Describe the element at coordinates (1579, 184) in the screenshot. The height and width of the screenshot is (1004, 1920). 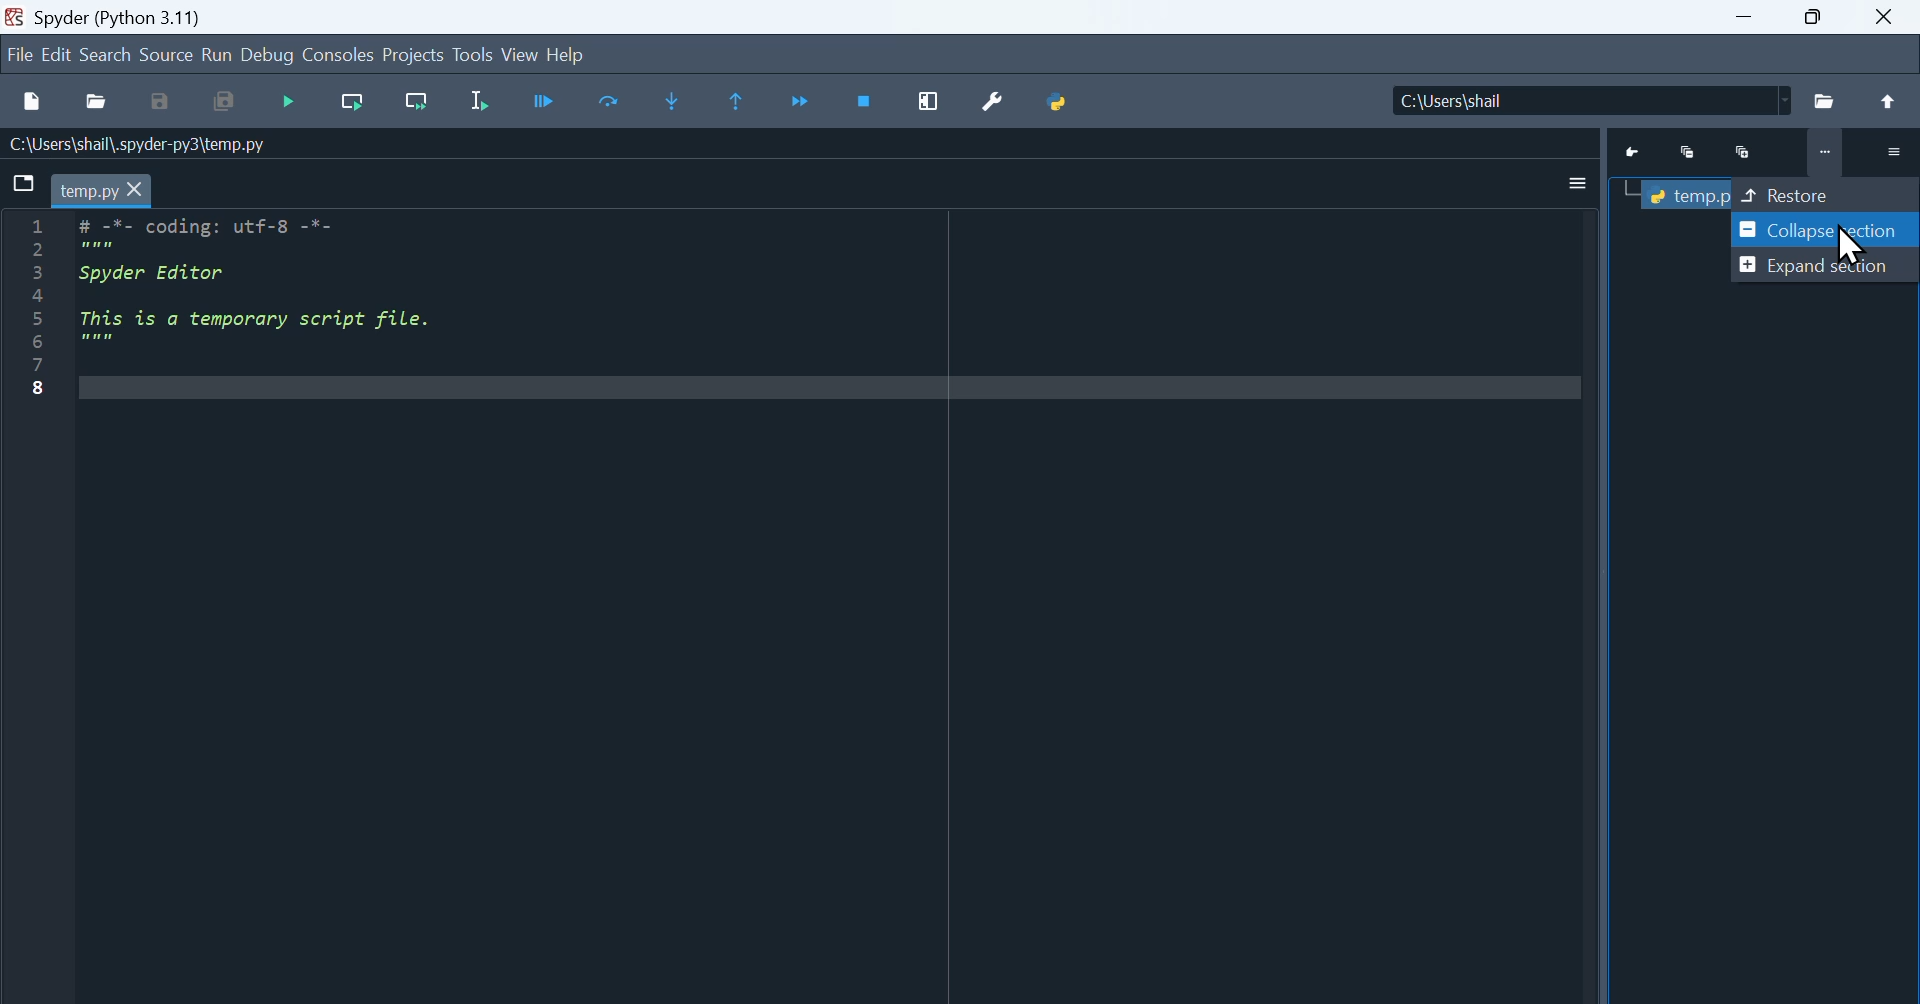
I see `More options` at that location.